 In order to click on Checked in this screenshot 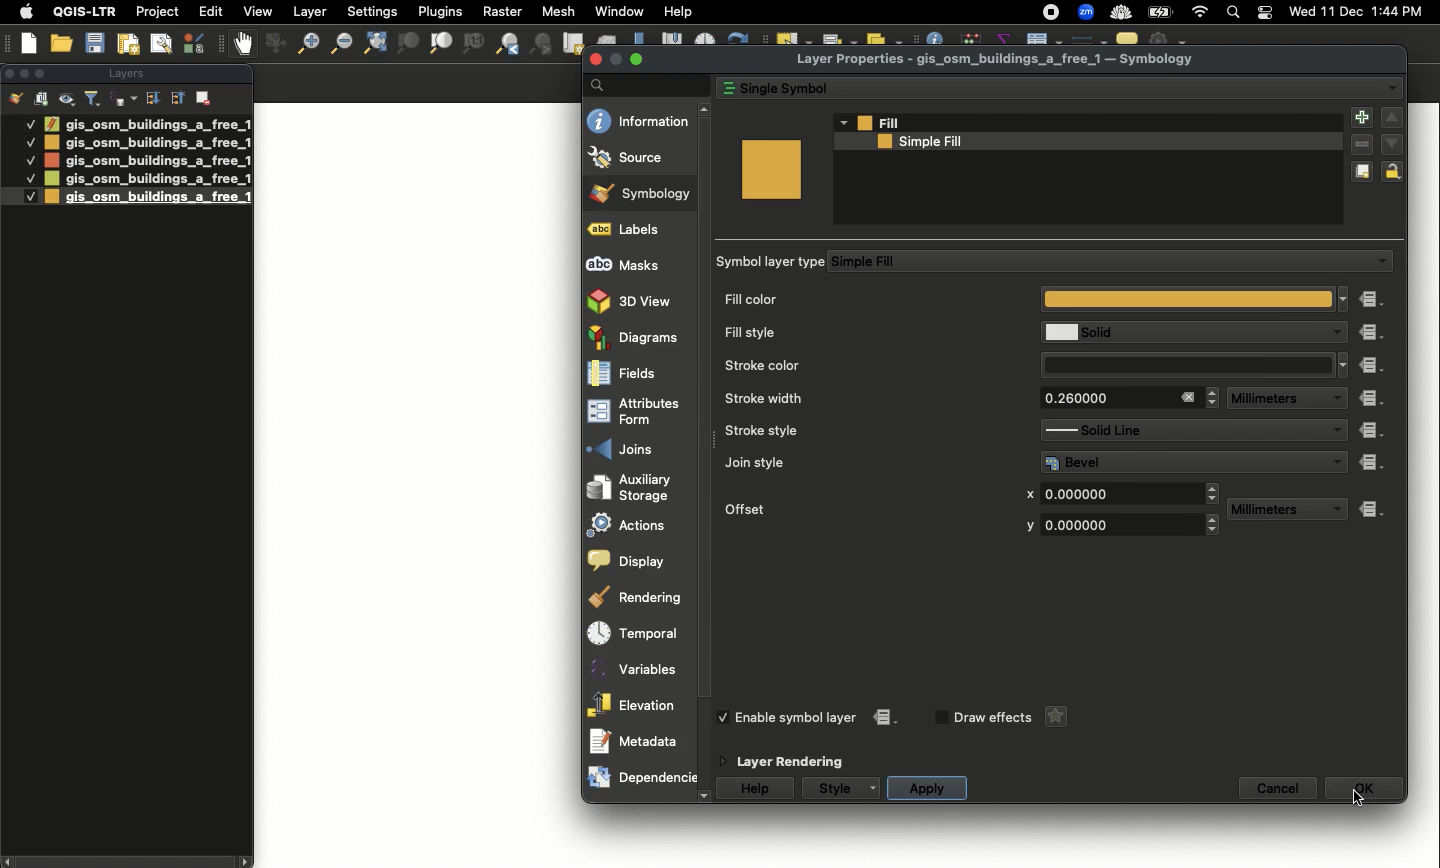, I will do `click(29, 123)`.